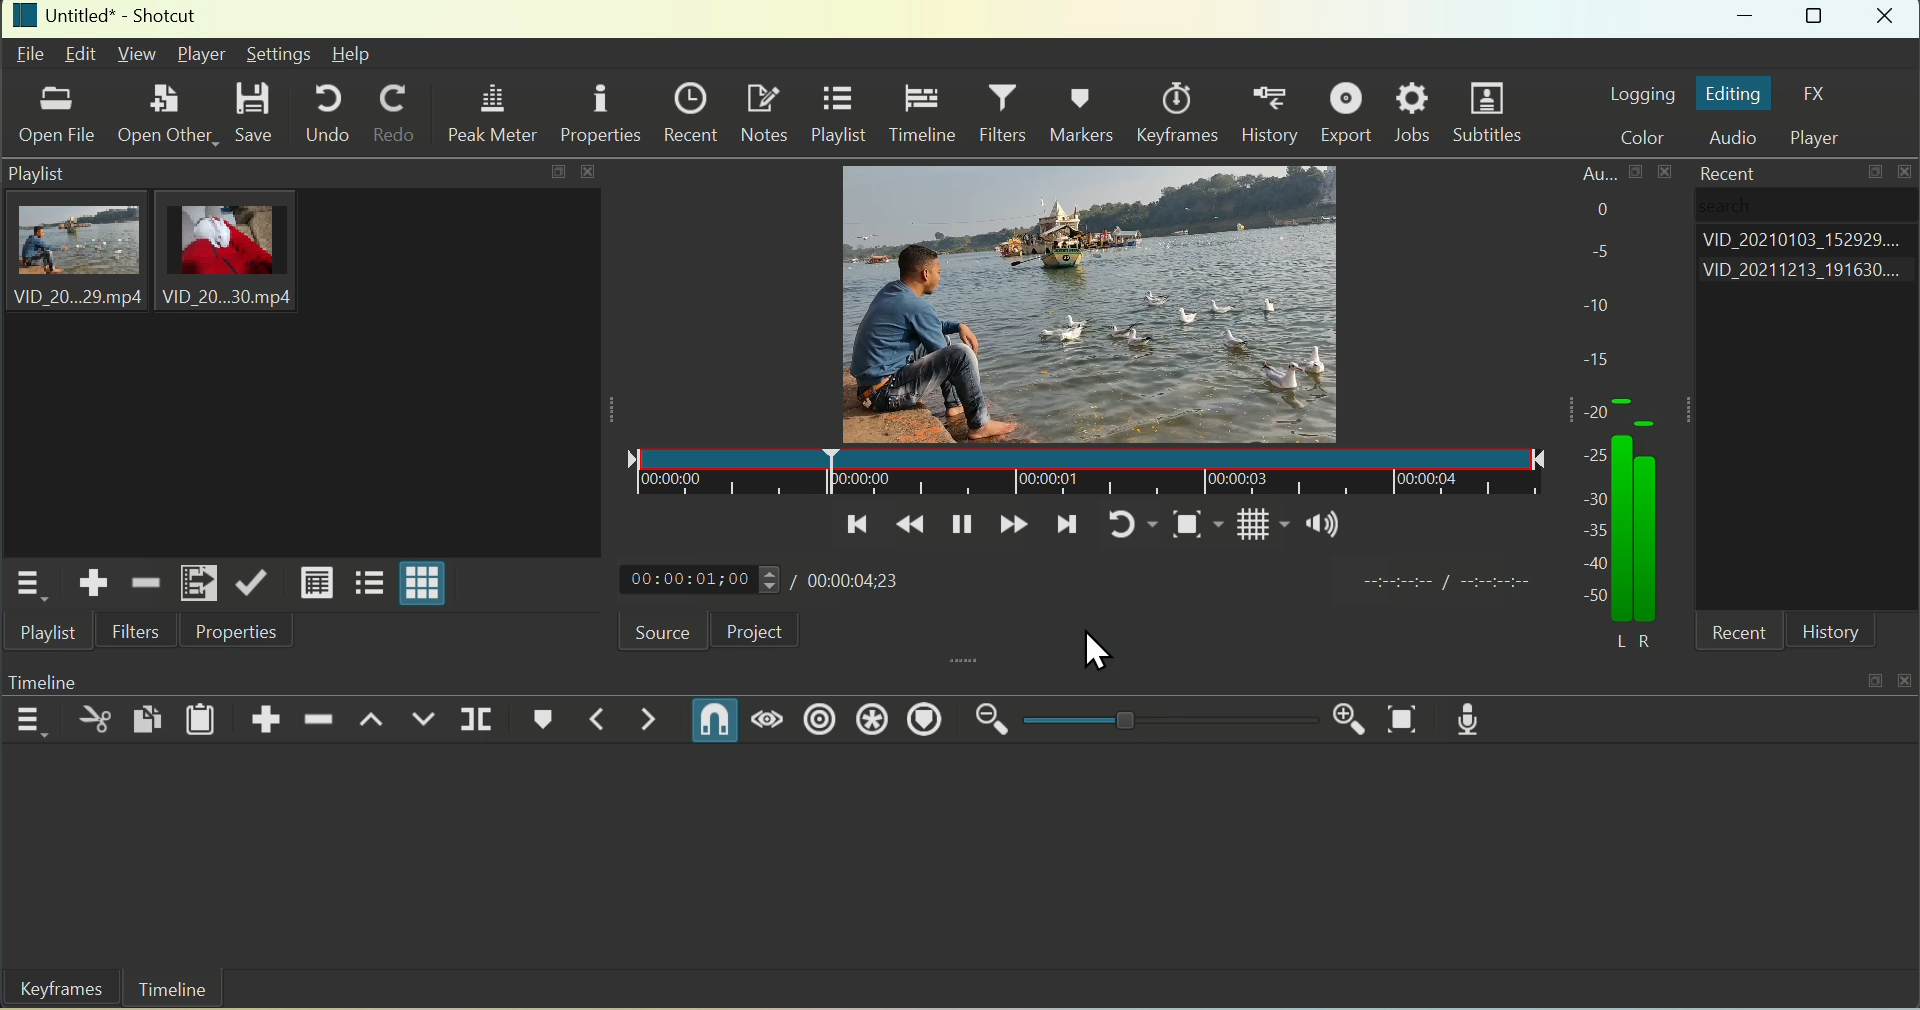 This screenshot has height=1010, width=1920. Describe the element at coordinates (269, 715) in the screenshot. I see `Append` at that location.